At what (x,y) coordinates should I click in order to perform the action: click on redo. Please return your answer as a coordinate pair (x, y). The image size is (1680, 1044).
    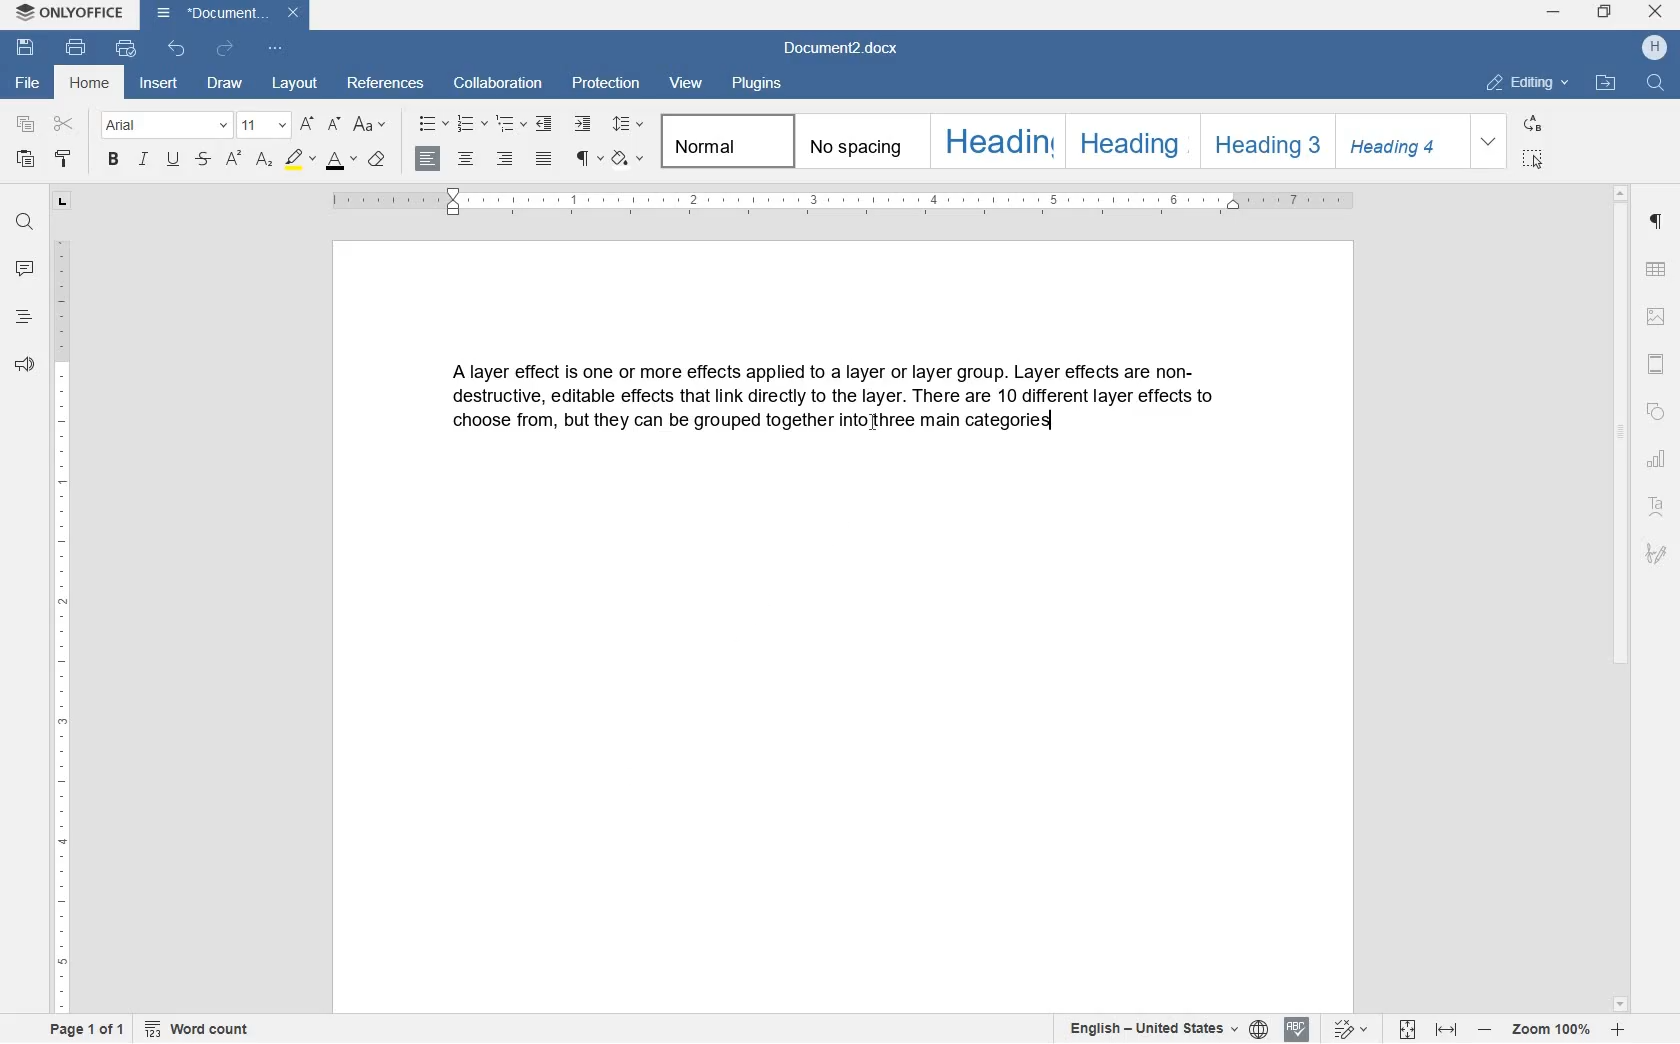
    Looking at the image, I should click on (224, 49).